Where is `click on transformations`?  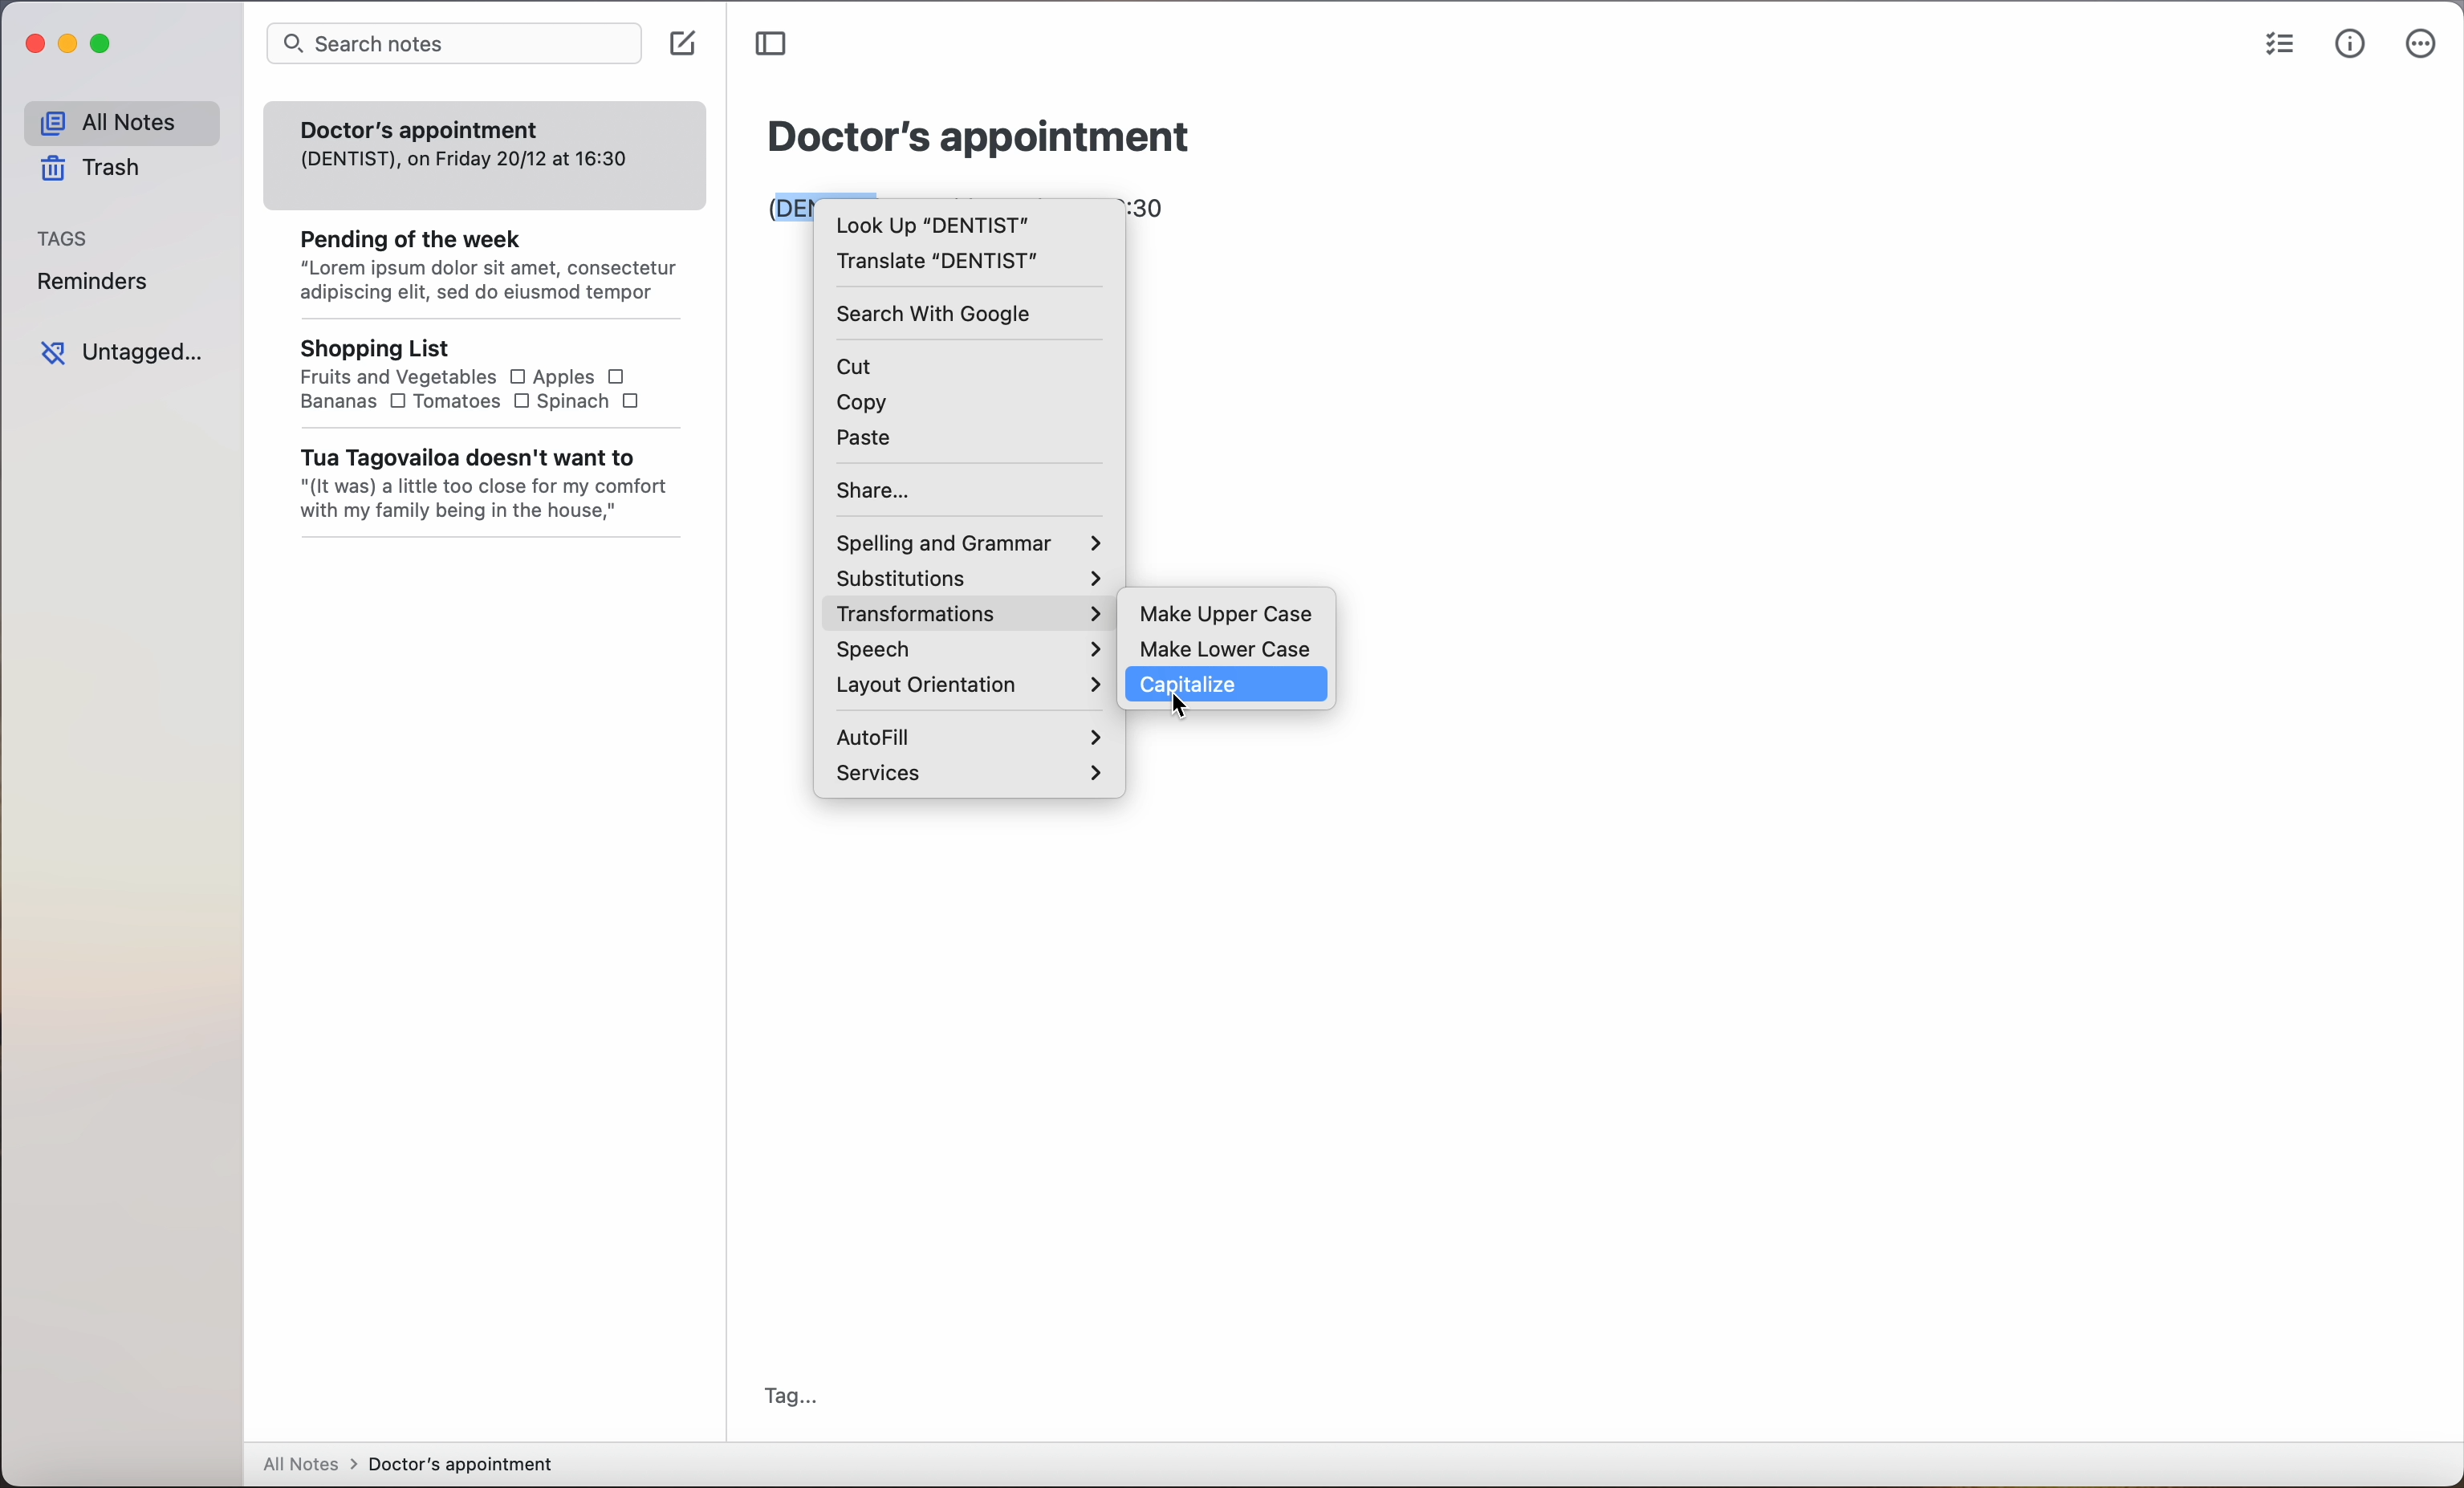
click on transformations is located at coordinates (970, 616).